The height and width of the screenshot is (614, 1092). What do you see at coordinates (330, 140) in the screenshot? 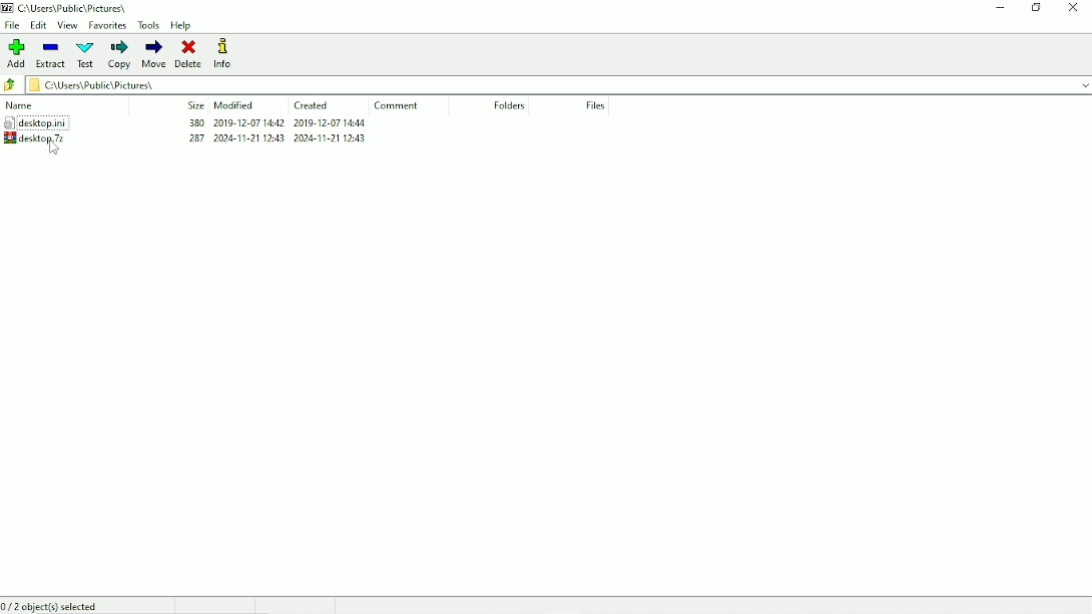
I see `2024-11-21 1243` at bounding box center [330, 140].